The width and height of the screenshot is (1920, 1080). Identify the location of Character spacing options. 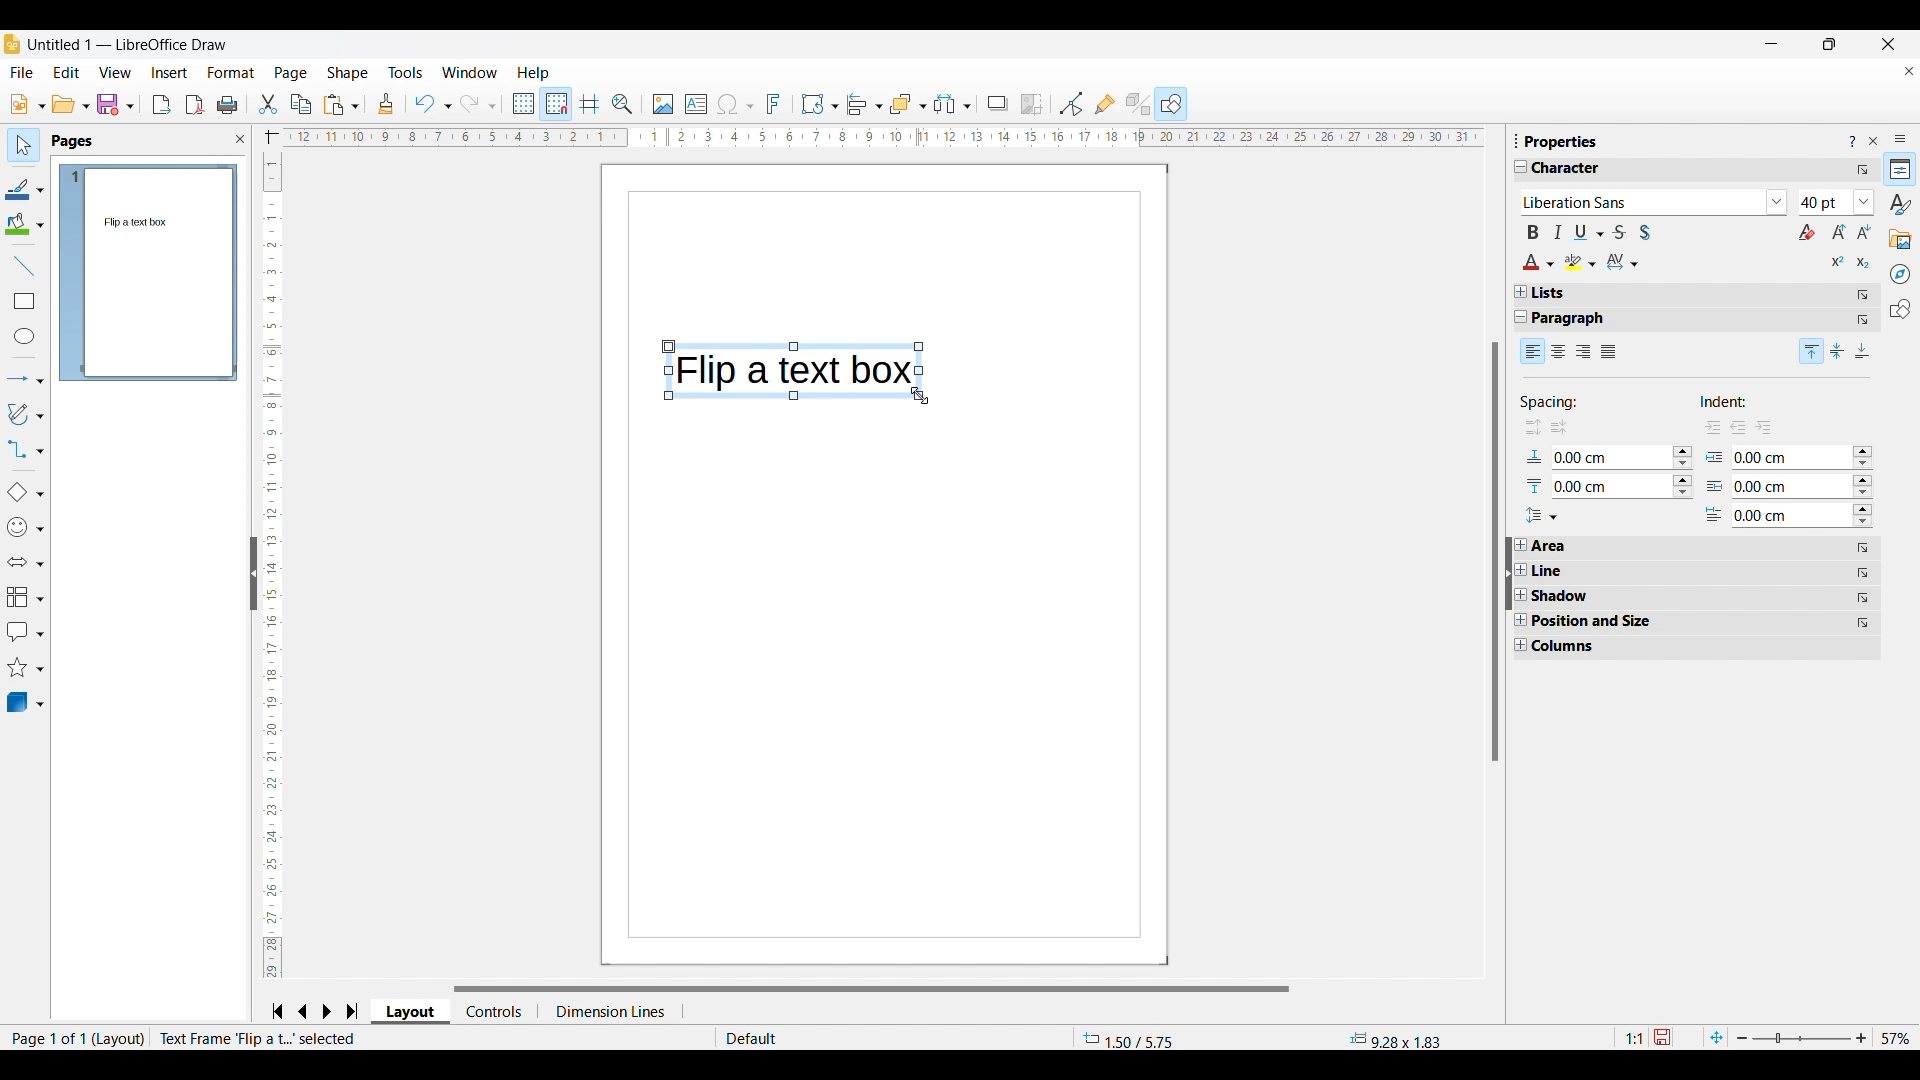
(1623, 262).